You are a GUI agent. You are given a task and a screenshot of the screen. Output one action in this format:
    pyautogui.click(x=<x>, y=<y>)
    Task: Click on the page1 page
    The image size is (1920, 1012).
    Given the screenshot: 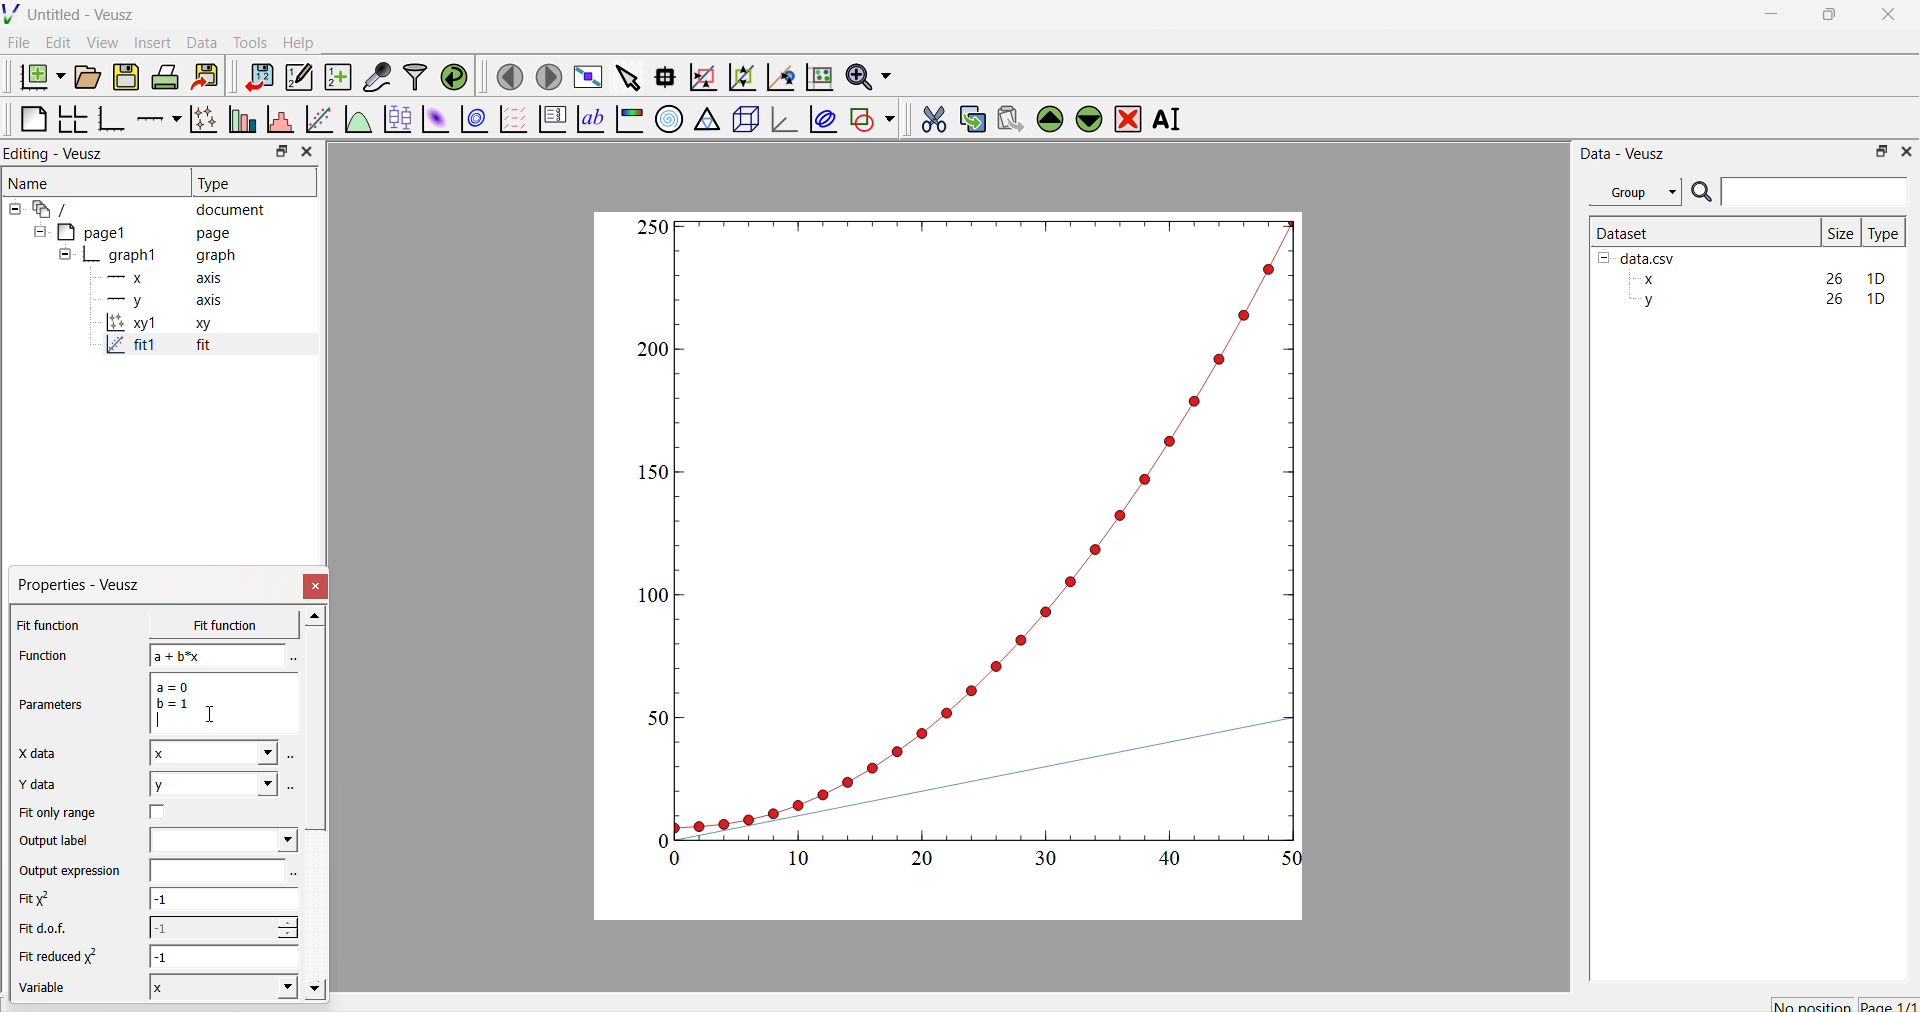 What is the action you would take?
    pyautogui.click(x=133, y=231)
    